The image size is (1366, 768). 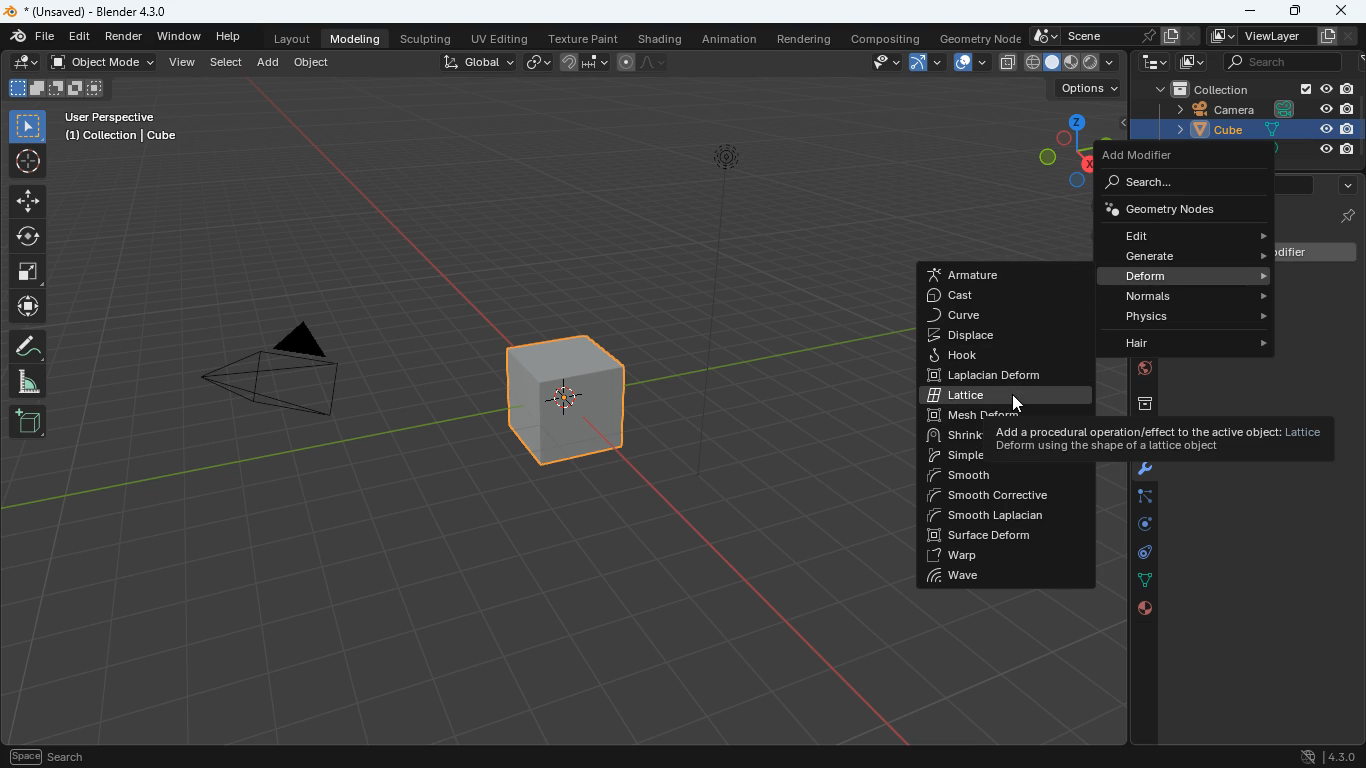 I want to click on view, so click(x=180, y=63).